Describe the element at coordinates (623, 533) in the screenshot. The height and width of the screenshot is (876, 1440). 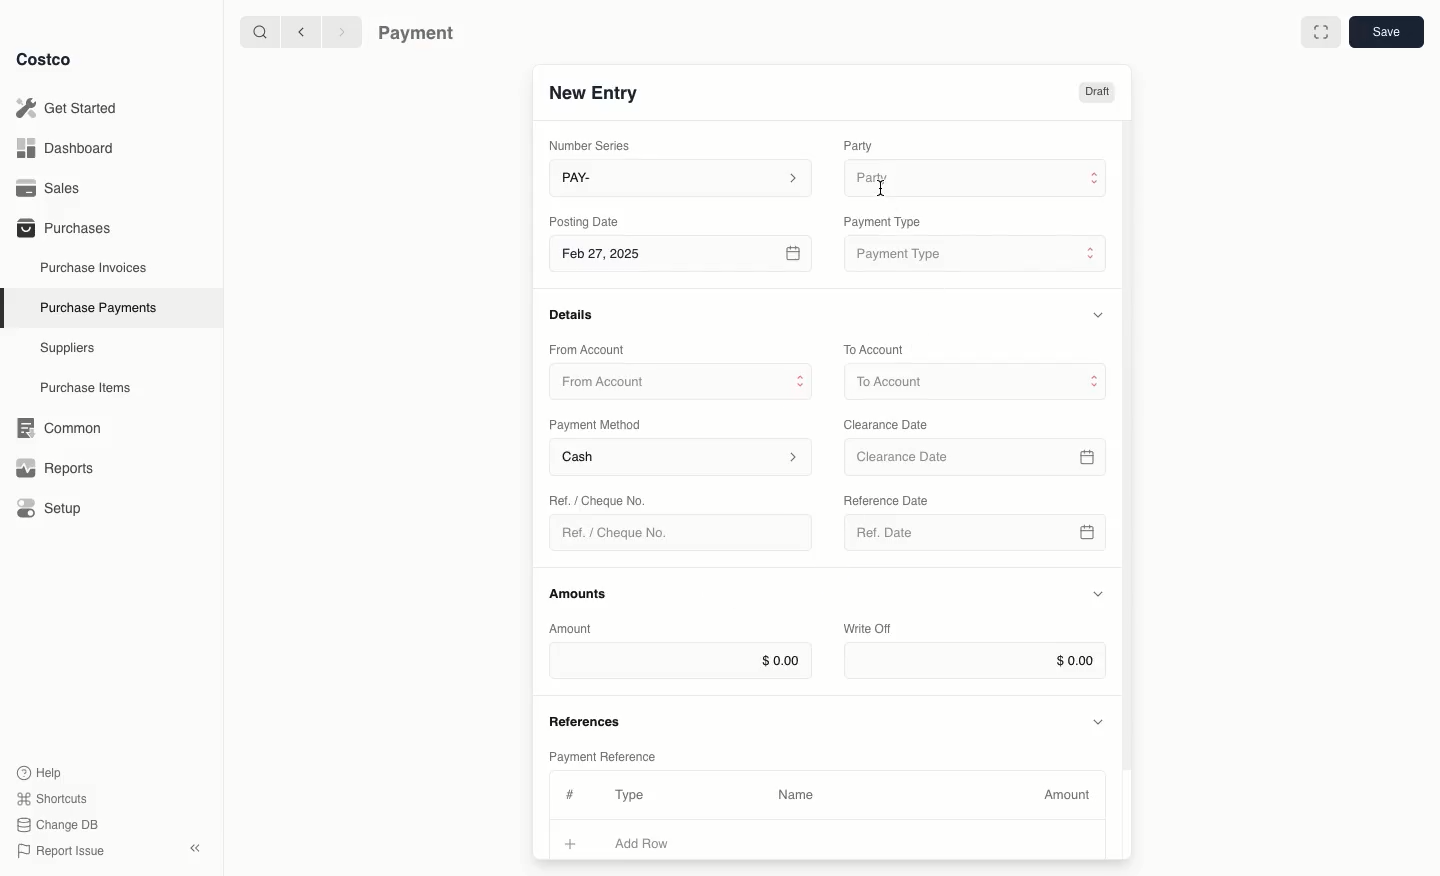
I see `Ref. / Cheque No.` at that location.